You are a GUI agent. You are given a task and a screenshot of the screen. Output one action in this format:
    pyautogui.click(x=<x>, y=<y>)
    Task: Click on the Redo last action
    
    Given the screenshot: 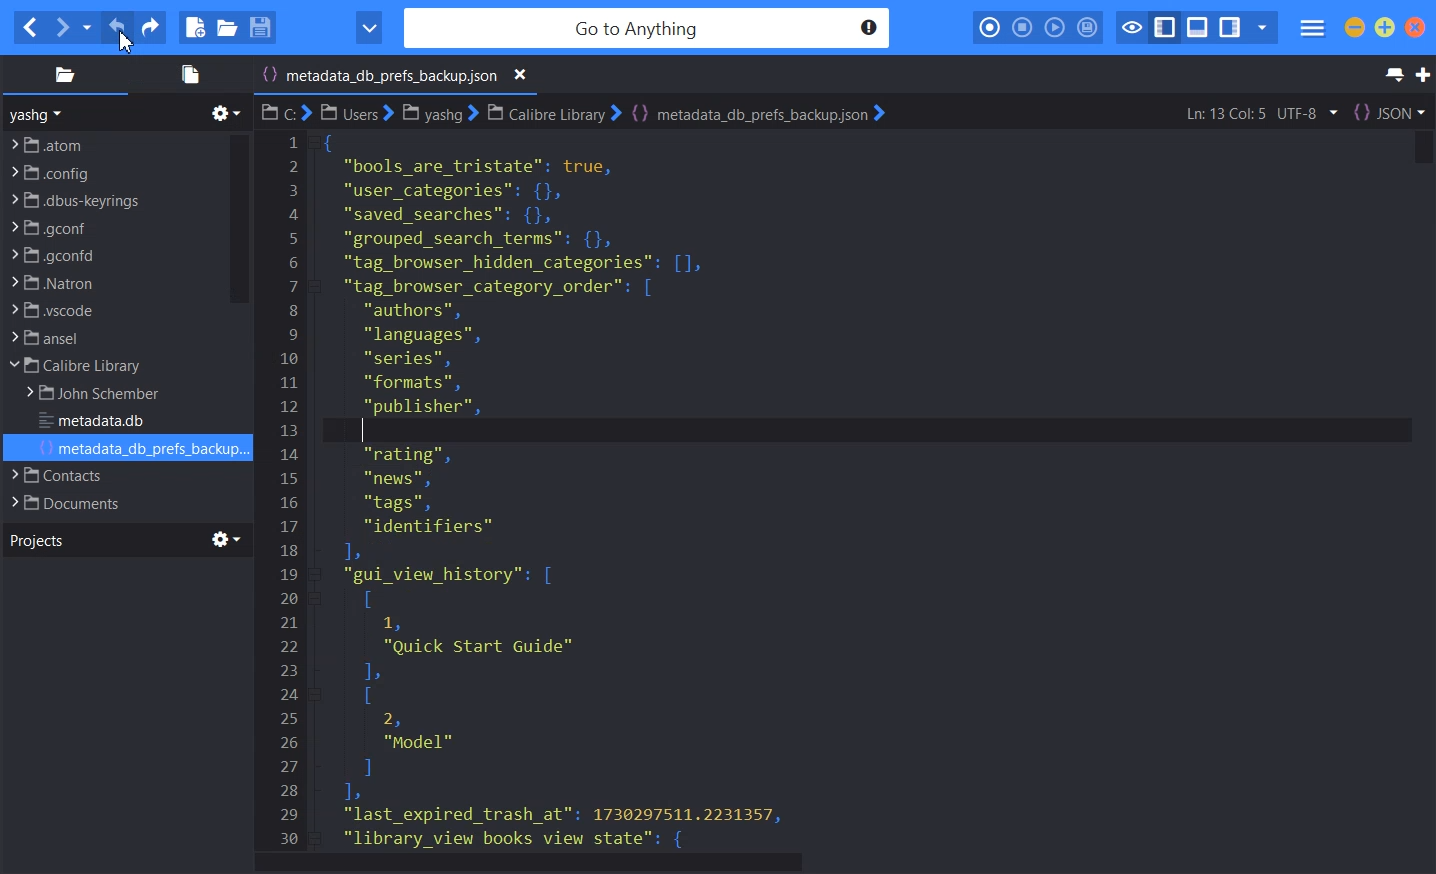 What is the action you would take?
    pyautogui.click(x=149, y=28)
    